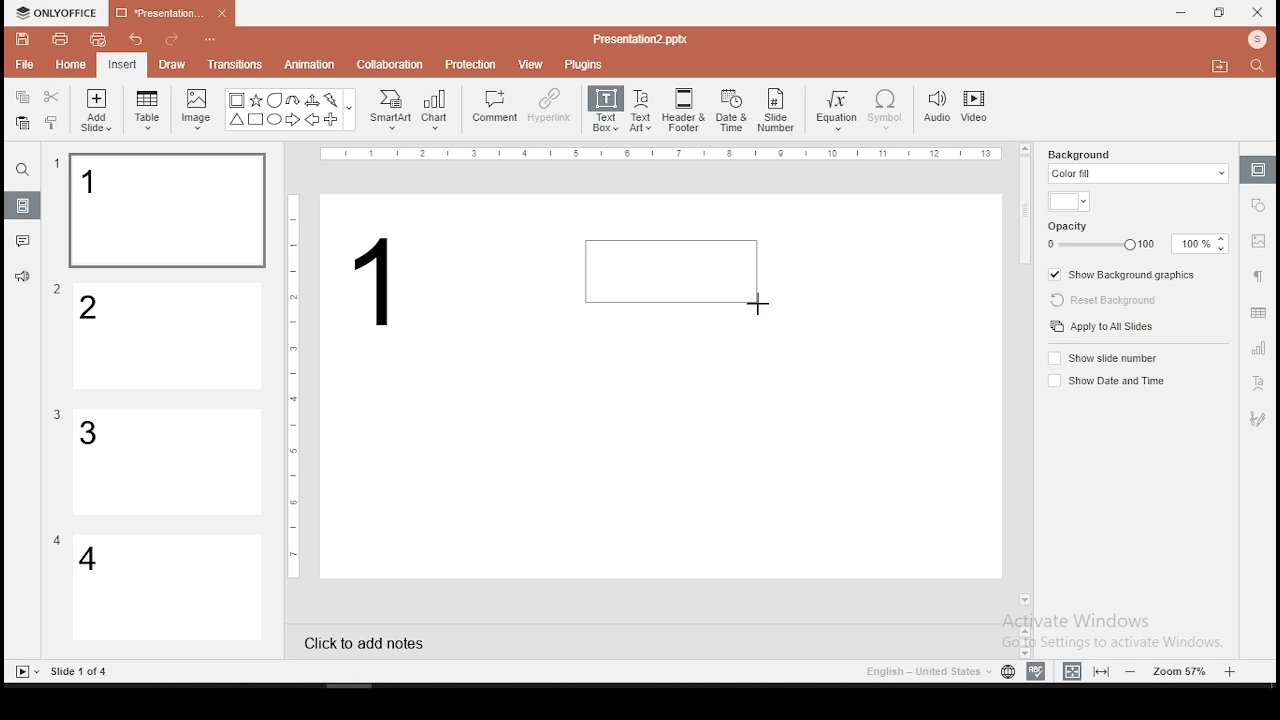 Image resolution: width=1280 pixels, height=720 pixels. Describe the element at coordinates (22, 97) in the screenshot. I see `copy` at that location.